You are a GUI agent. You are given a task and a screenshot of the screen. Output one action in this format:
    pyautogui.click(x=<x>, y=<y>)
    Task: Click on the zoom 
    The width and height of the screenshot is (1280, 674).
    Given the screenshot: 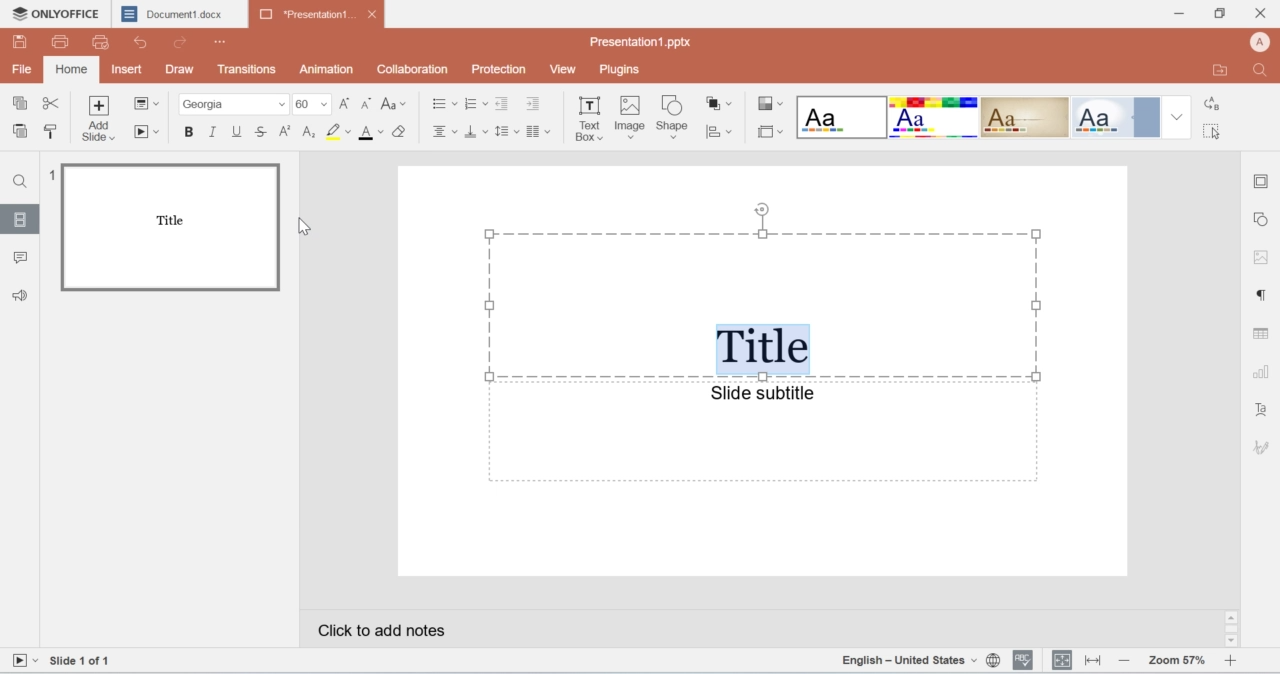 What is the action you would take?
    pyautogui.click(x=1176, y=661)
    